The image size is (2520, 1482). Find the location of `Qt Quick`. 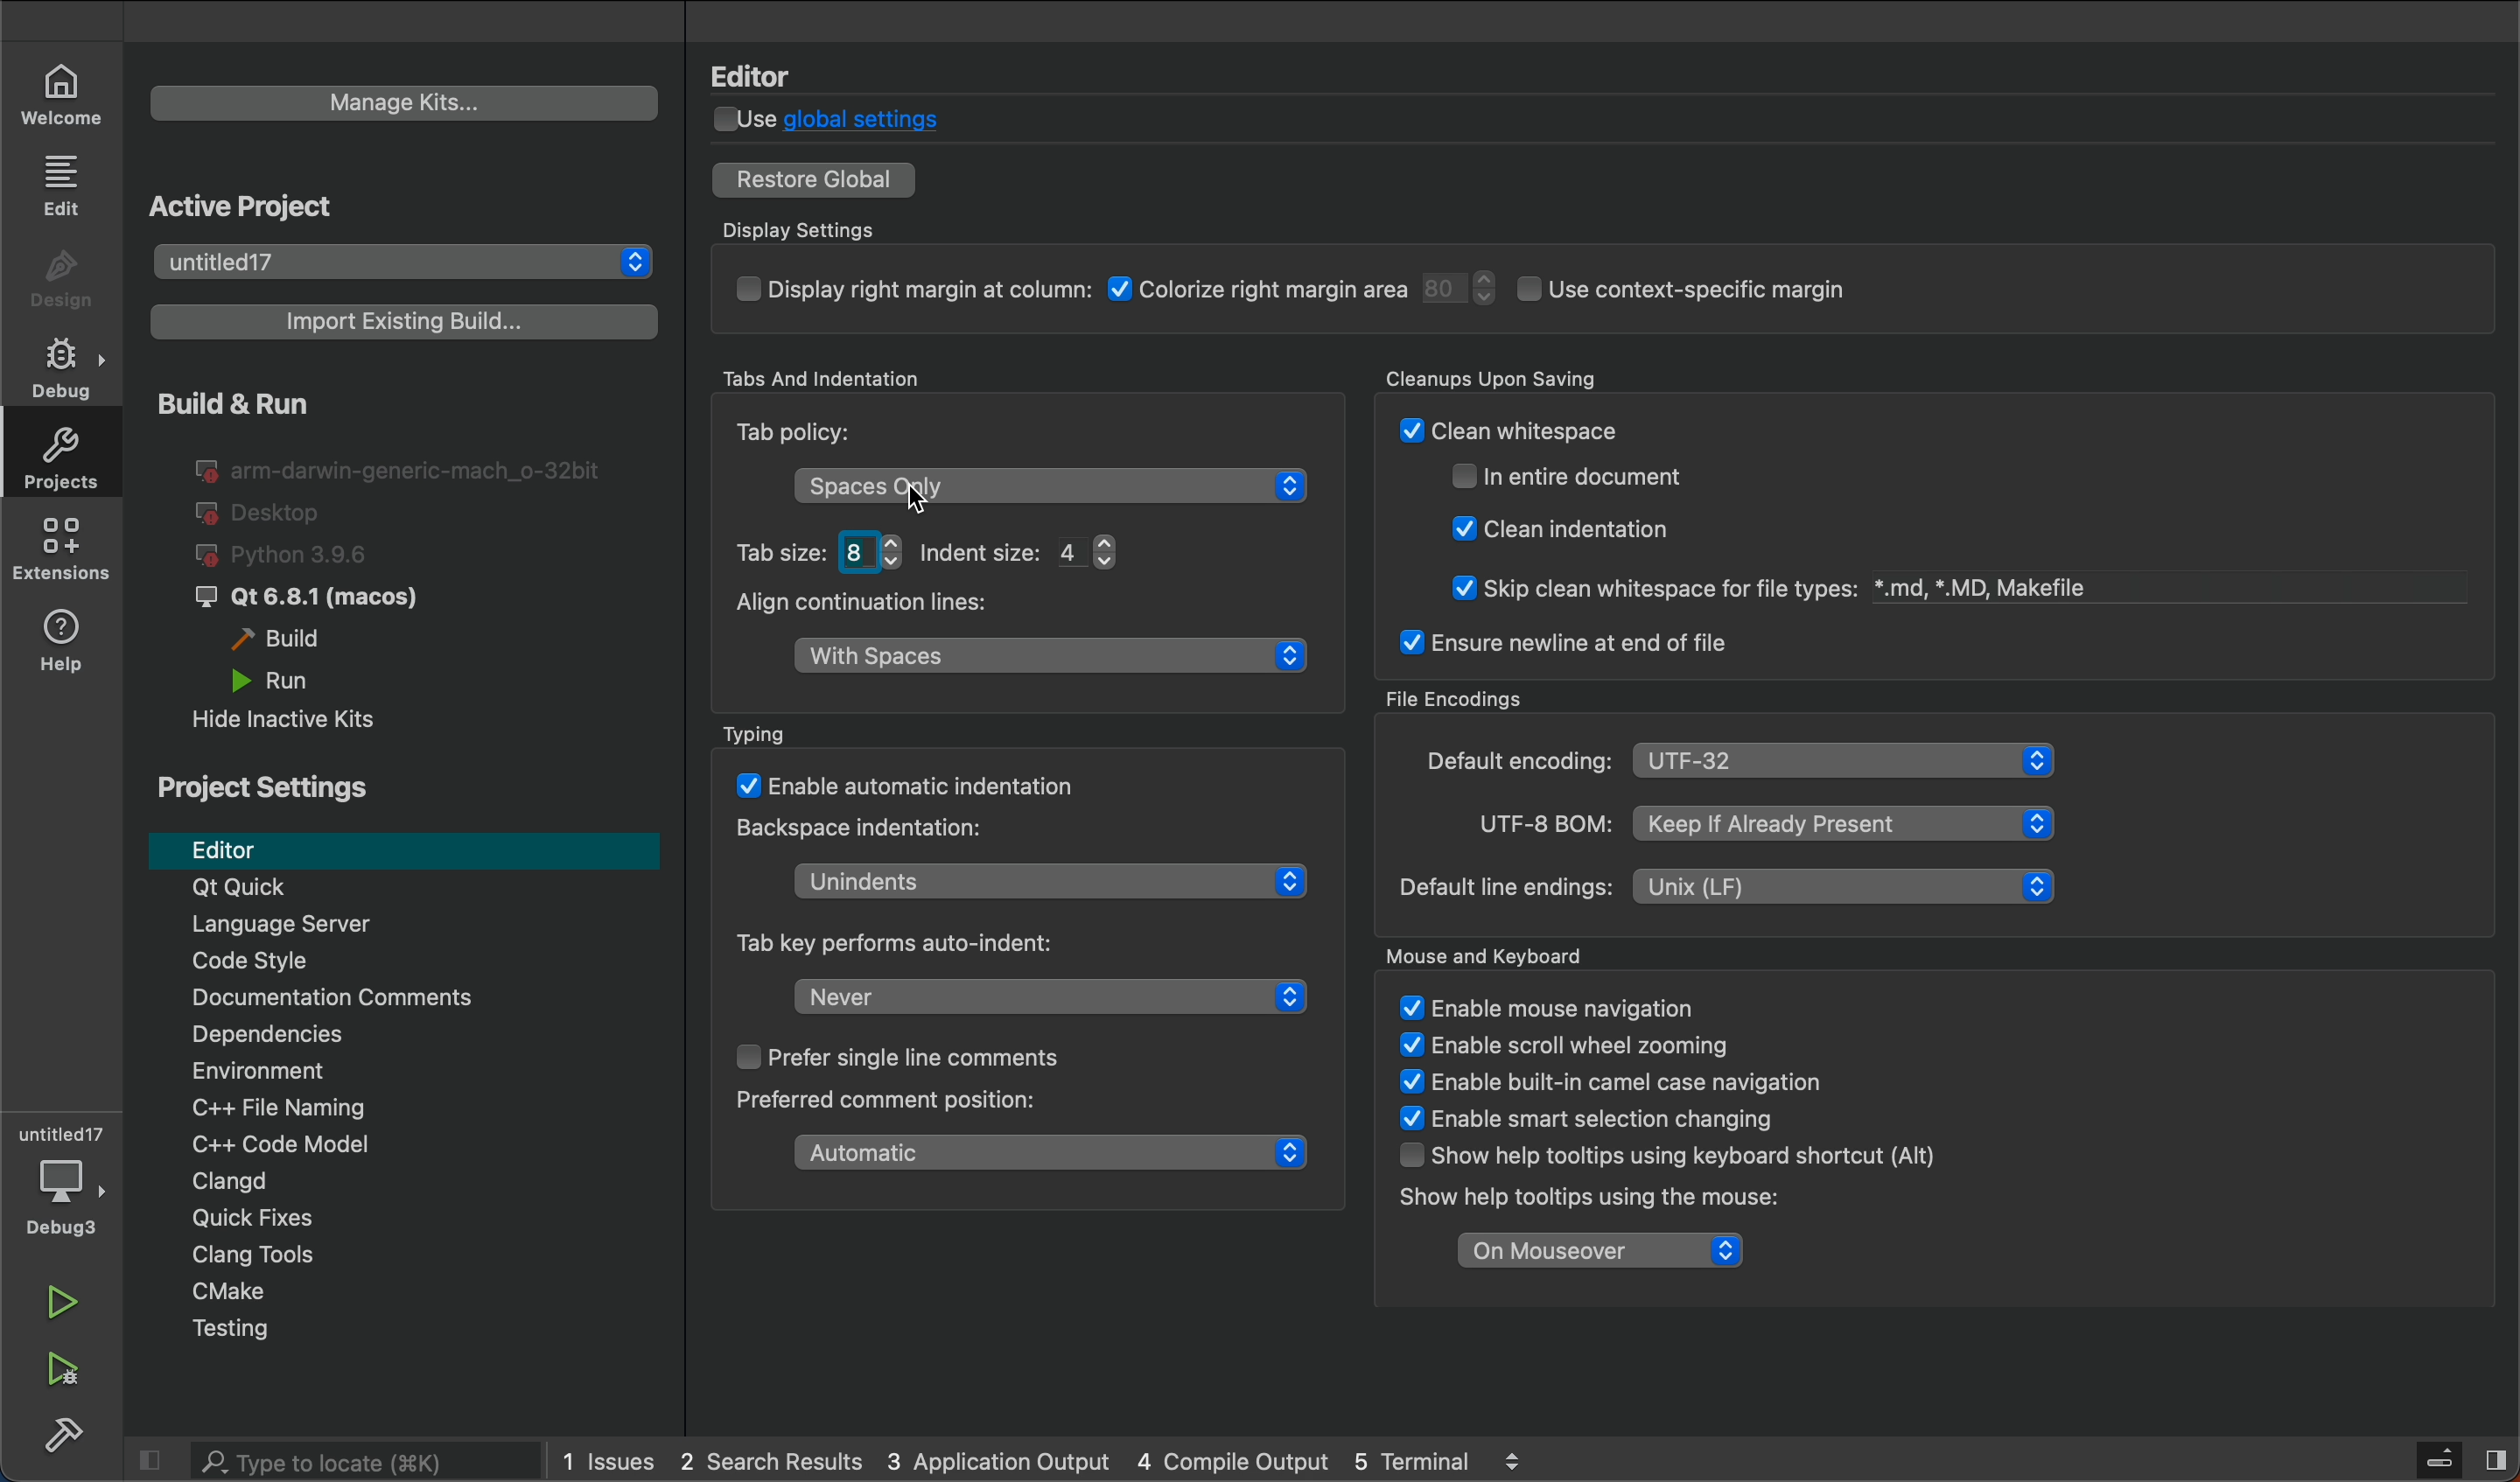

Qt Quick is located at coordinates (405, 890).